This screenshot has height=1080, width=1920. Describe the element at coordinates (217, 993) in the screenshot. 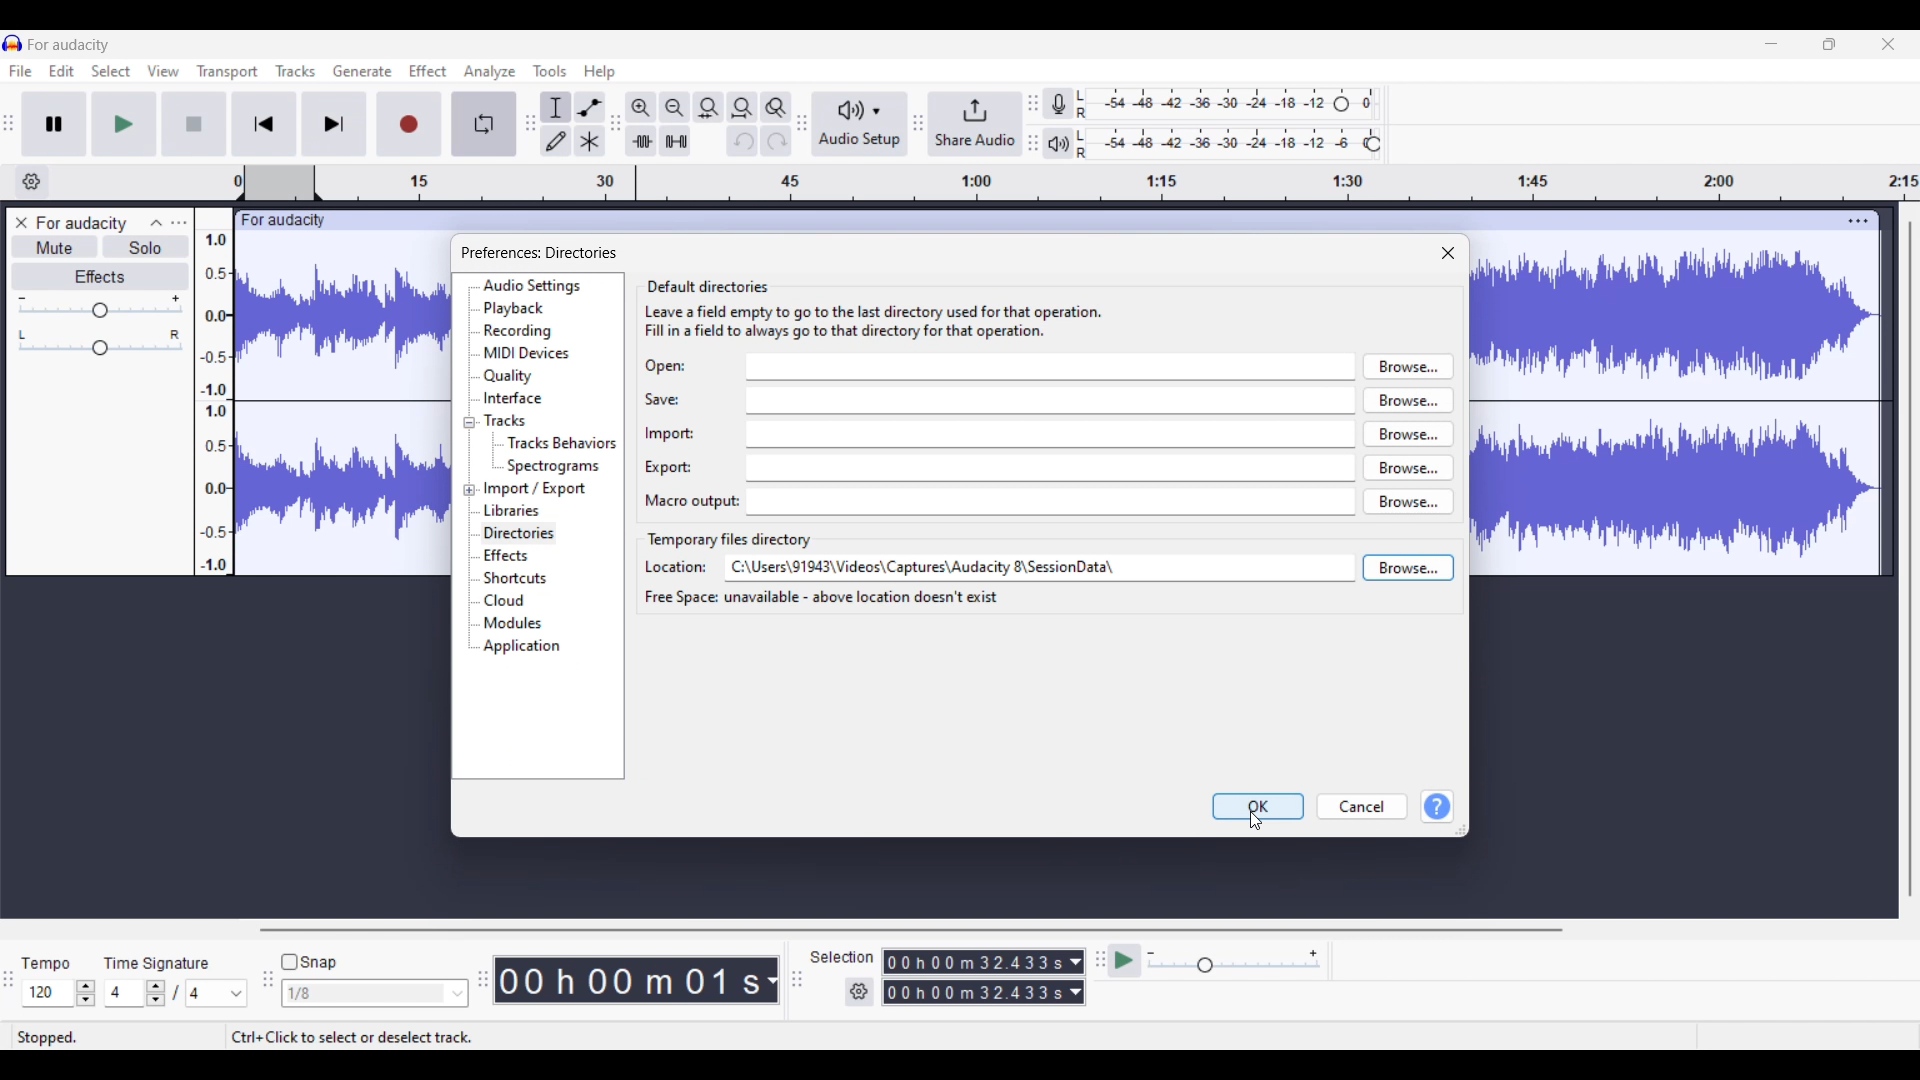

I see `Options for max. time signature` at that location.